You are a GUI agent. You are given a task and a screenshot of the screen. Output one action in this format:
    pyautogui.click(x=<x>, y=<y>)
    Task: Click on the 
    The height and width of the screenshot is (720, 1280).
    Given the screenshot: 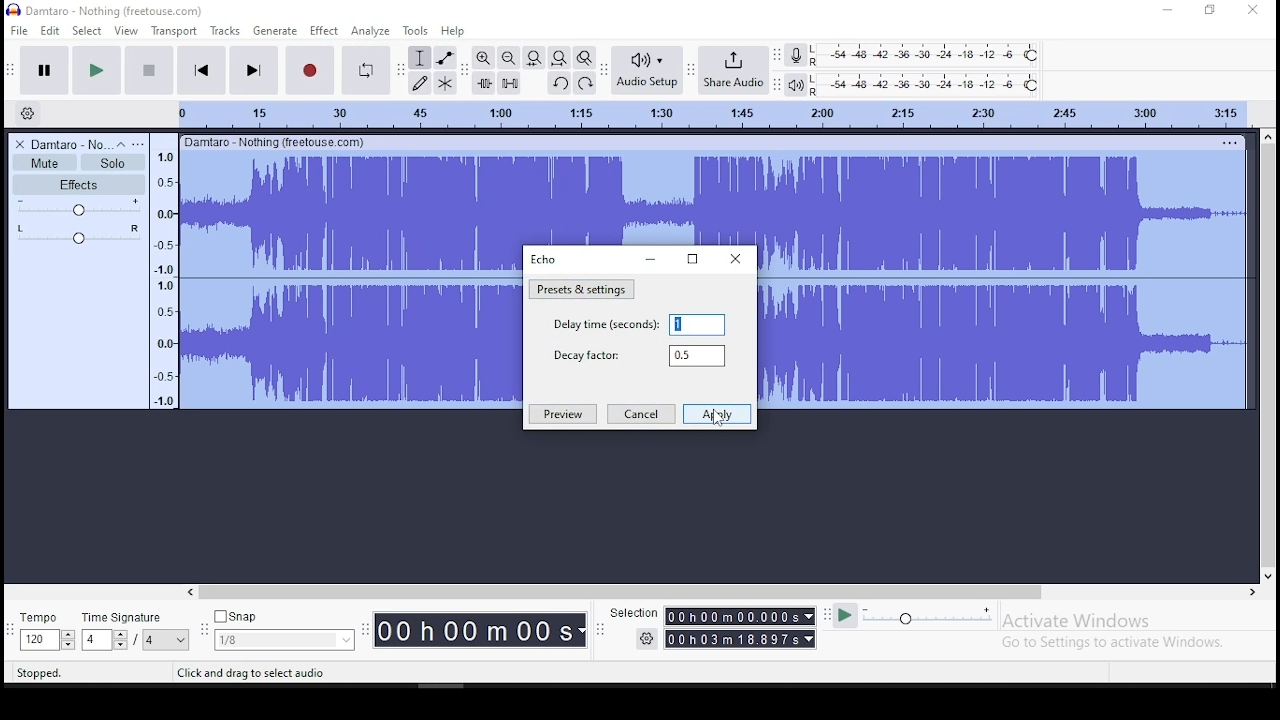 What is the action you would take?
    pyautogui.click(x=399, y=69)
    